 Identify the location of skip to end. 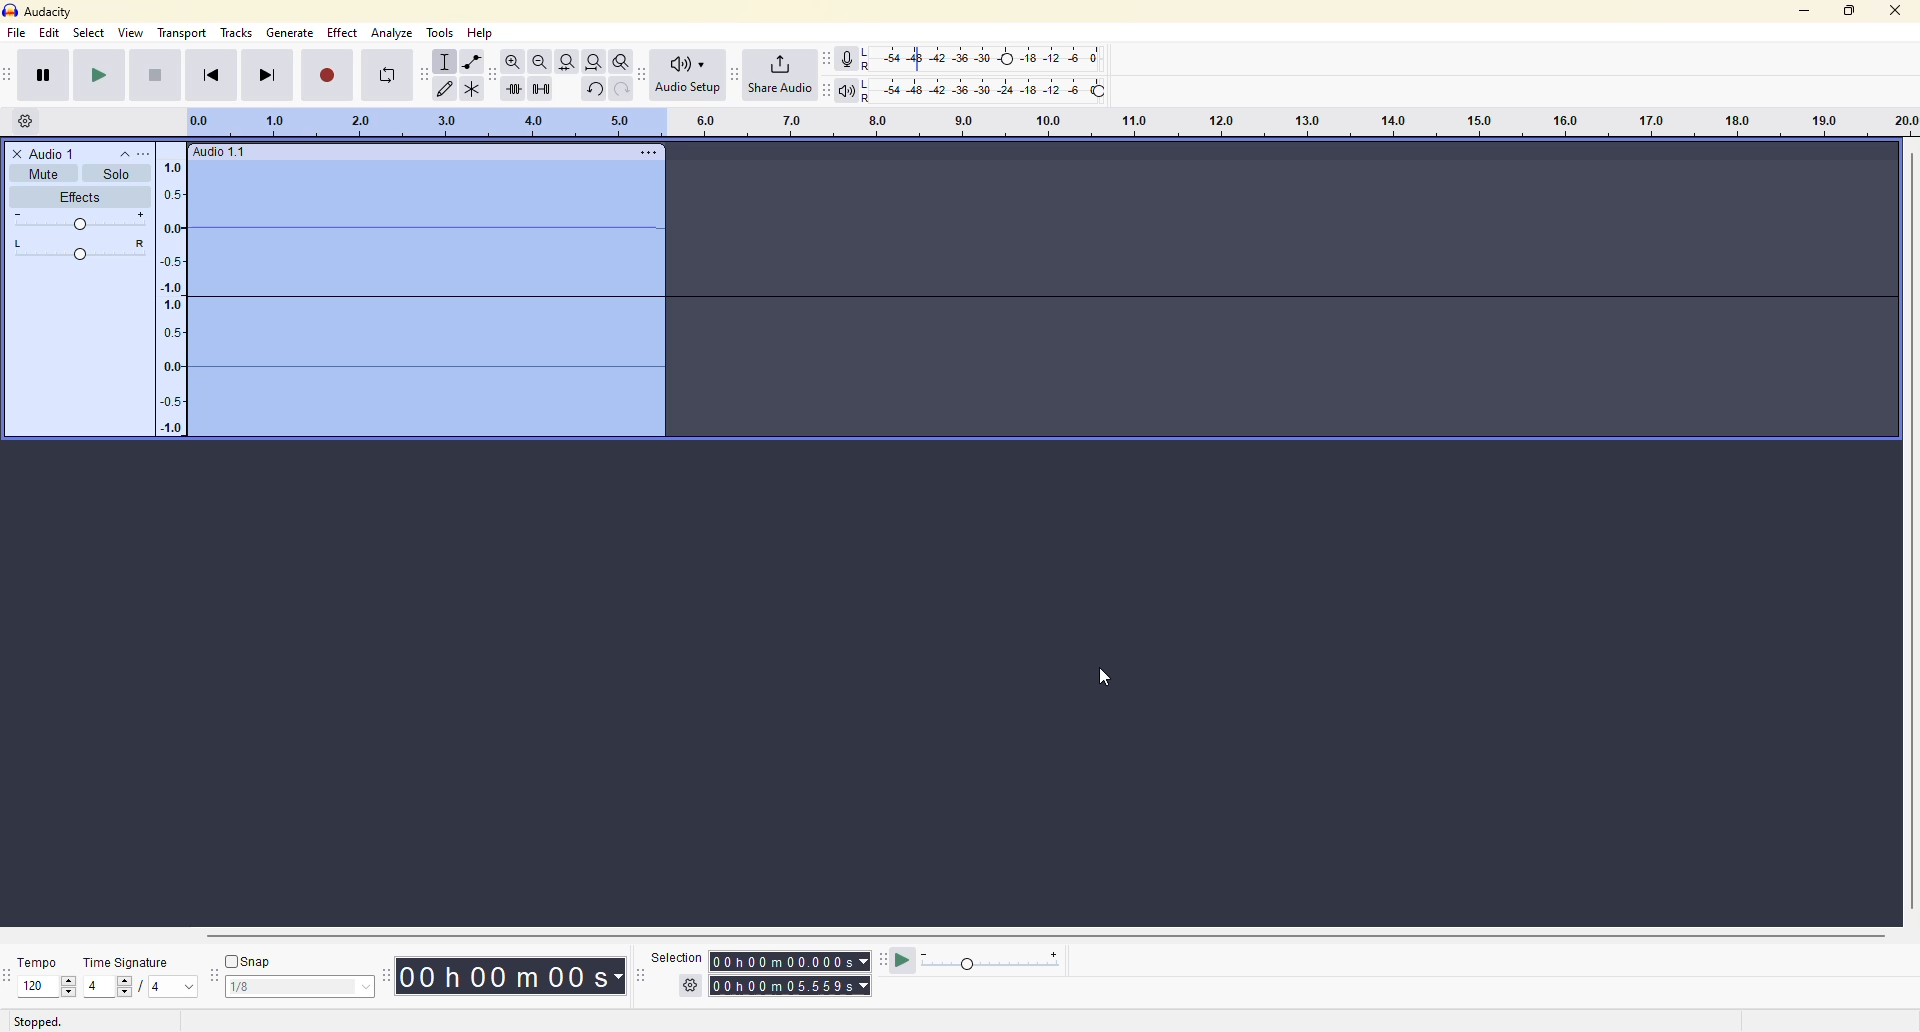
(269, 74).